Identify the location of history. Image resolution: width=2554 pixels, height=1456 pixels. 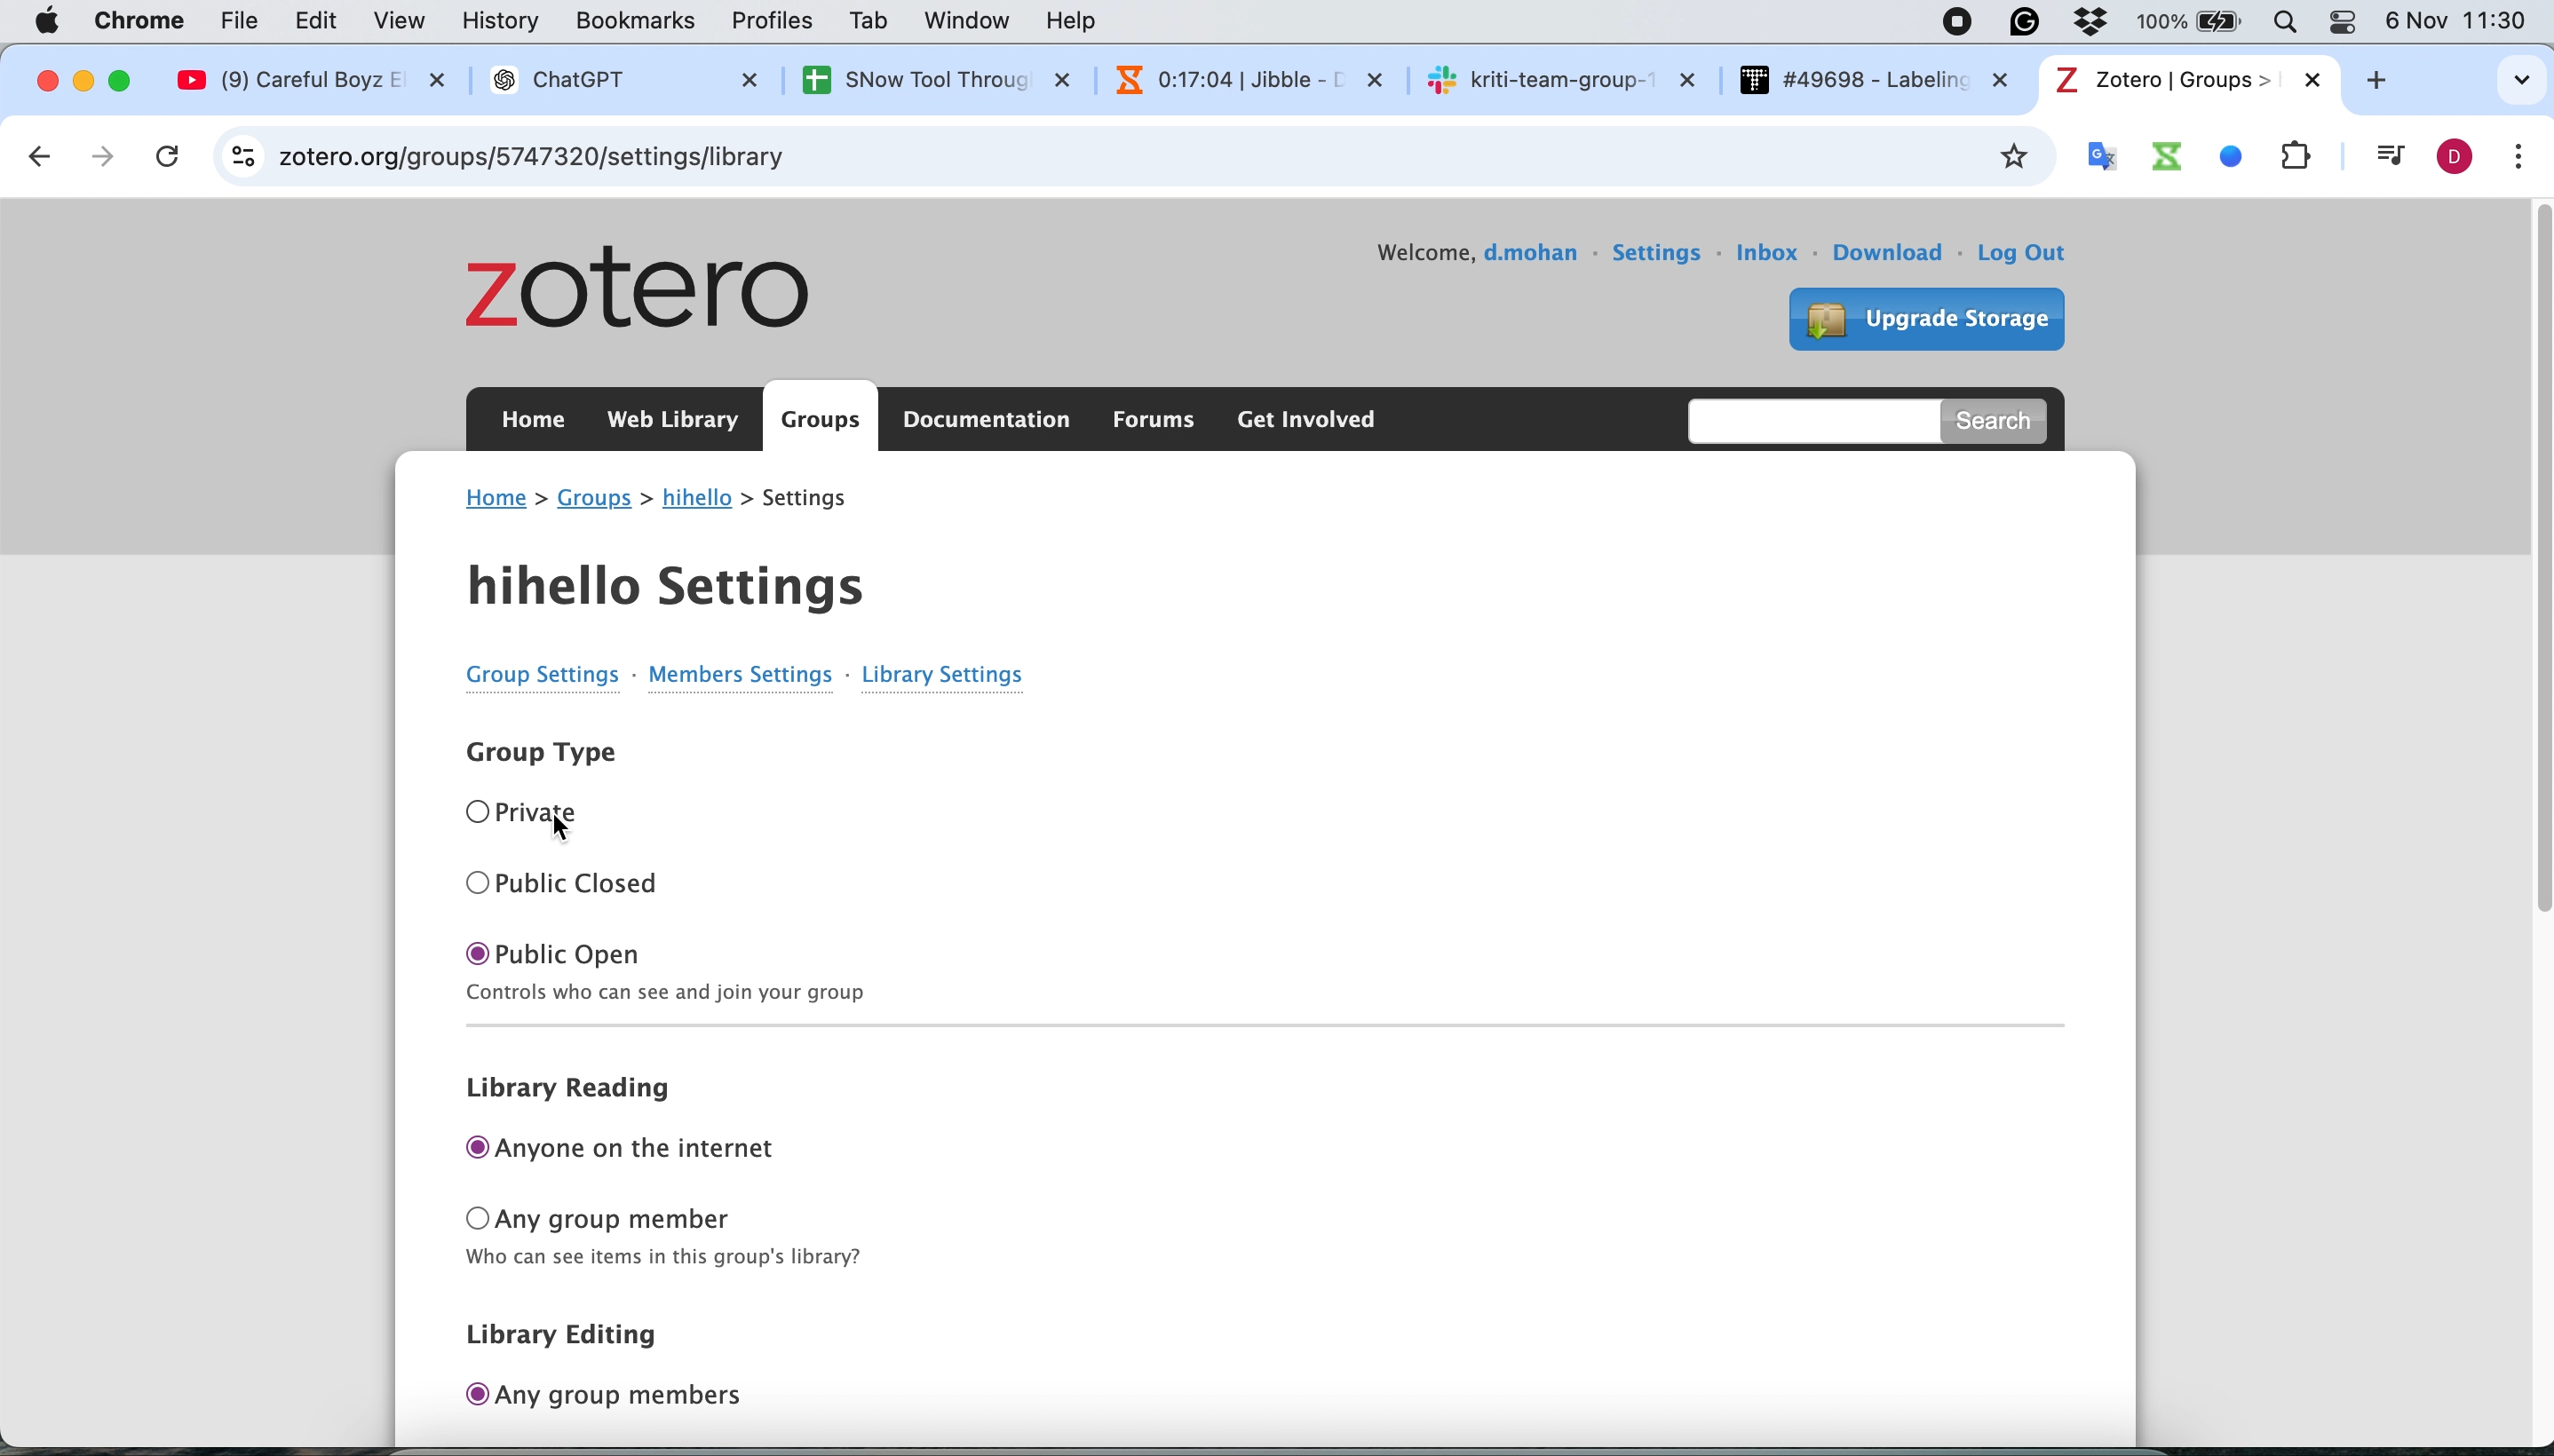
(507, 23).